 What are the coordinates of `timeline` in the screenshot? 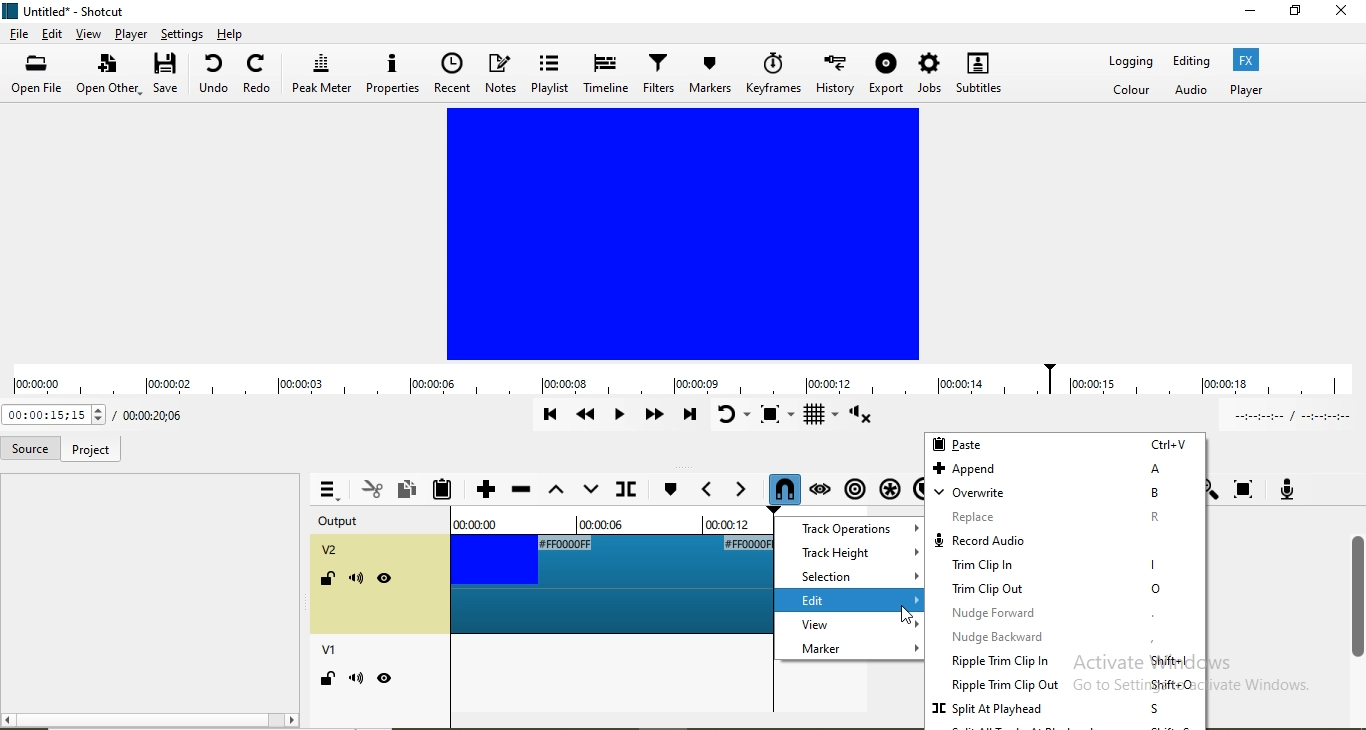 It's located at (683, 382).